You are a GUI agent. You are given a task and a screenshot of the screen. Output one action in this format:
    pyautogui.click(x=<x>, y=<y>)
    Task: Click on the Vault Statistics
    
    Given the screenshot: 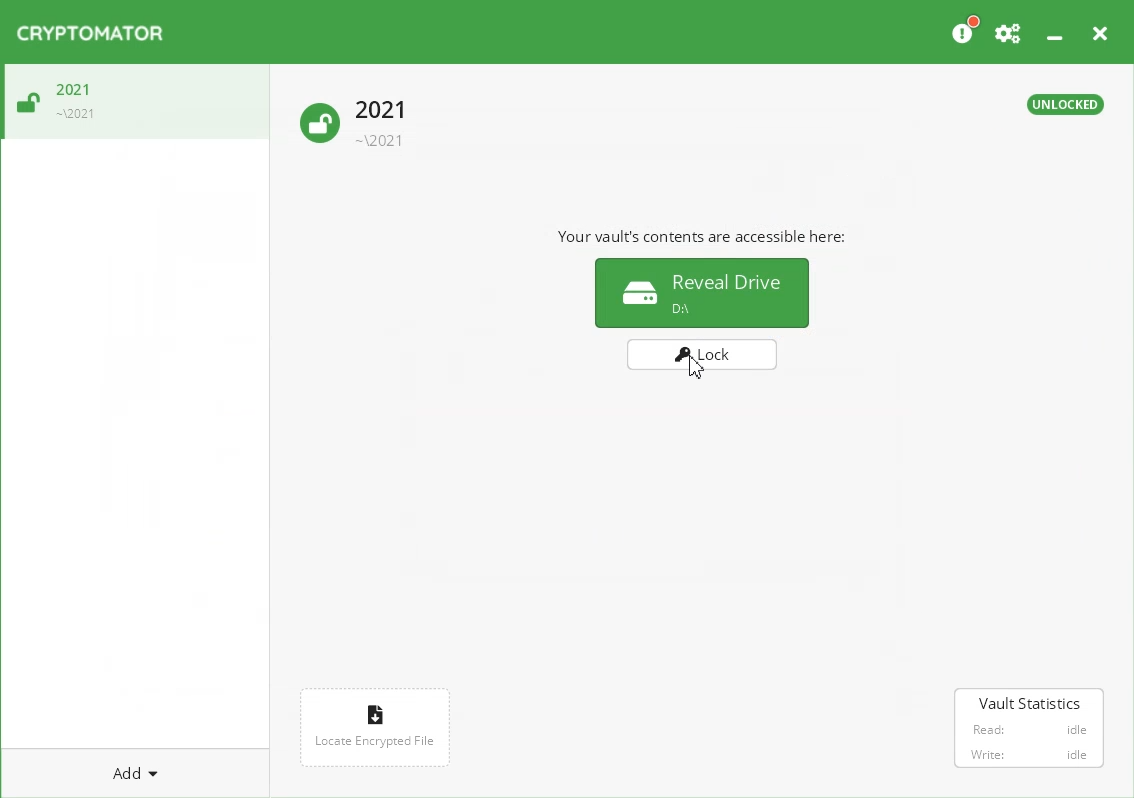 What is the action you would take?
    pyautogui.click(x=1030, y=730)
    